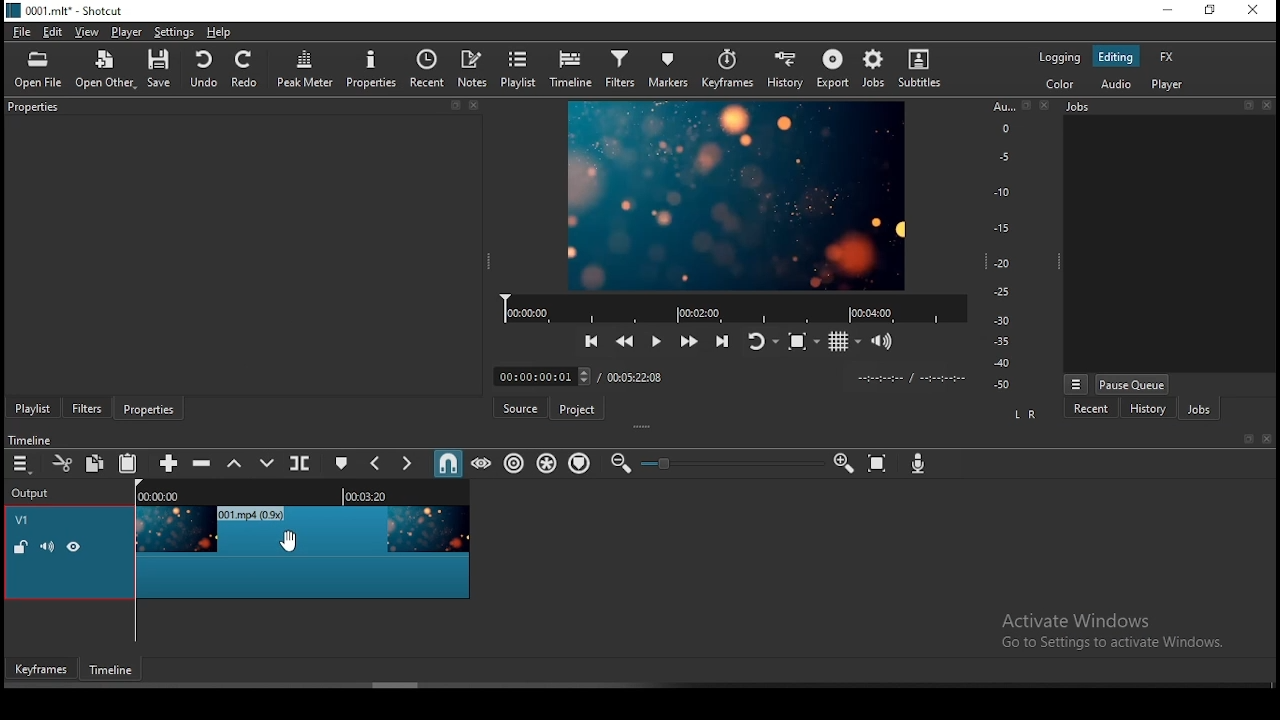 This screenshot has width=1280, height=720. What do you see at coordinates (304, 552) in the screenshot?
I see `video track` at bounding box center [304, 552].